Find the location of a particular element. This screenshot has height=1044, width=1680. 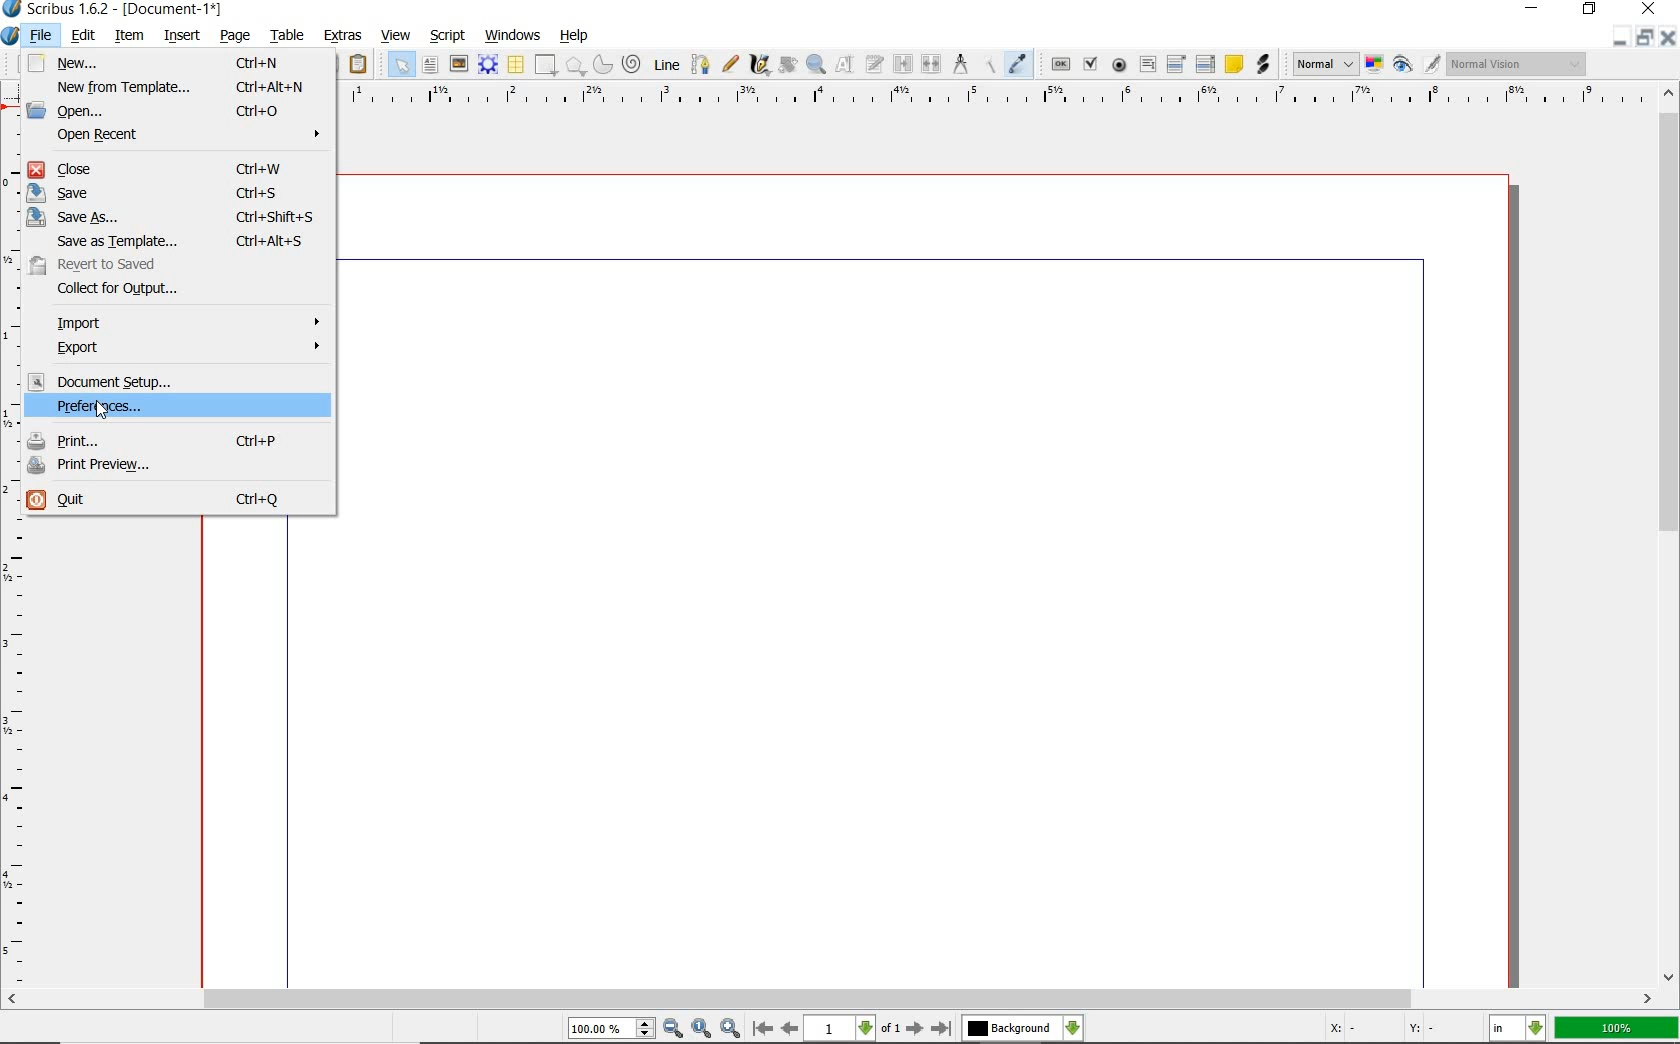

select is located at coordinates (403, 68).